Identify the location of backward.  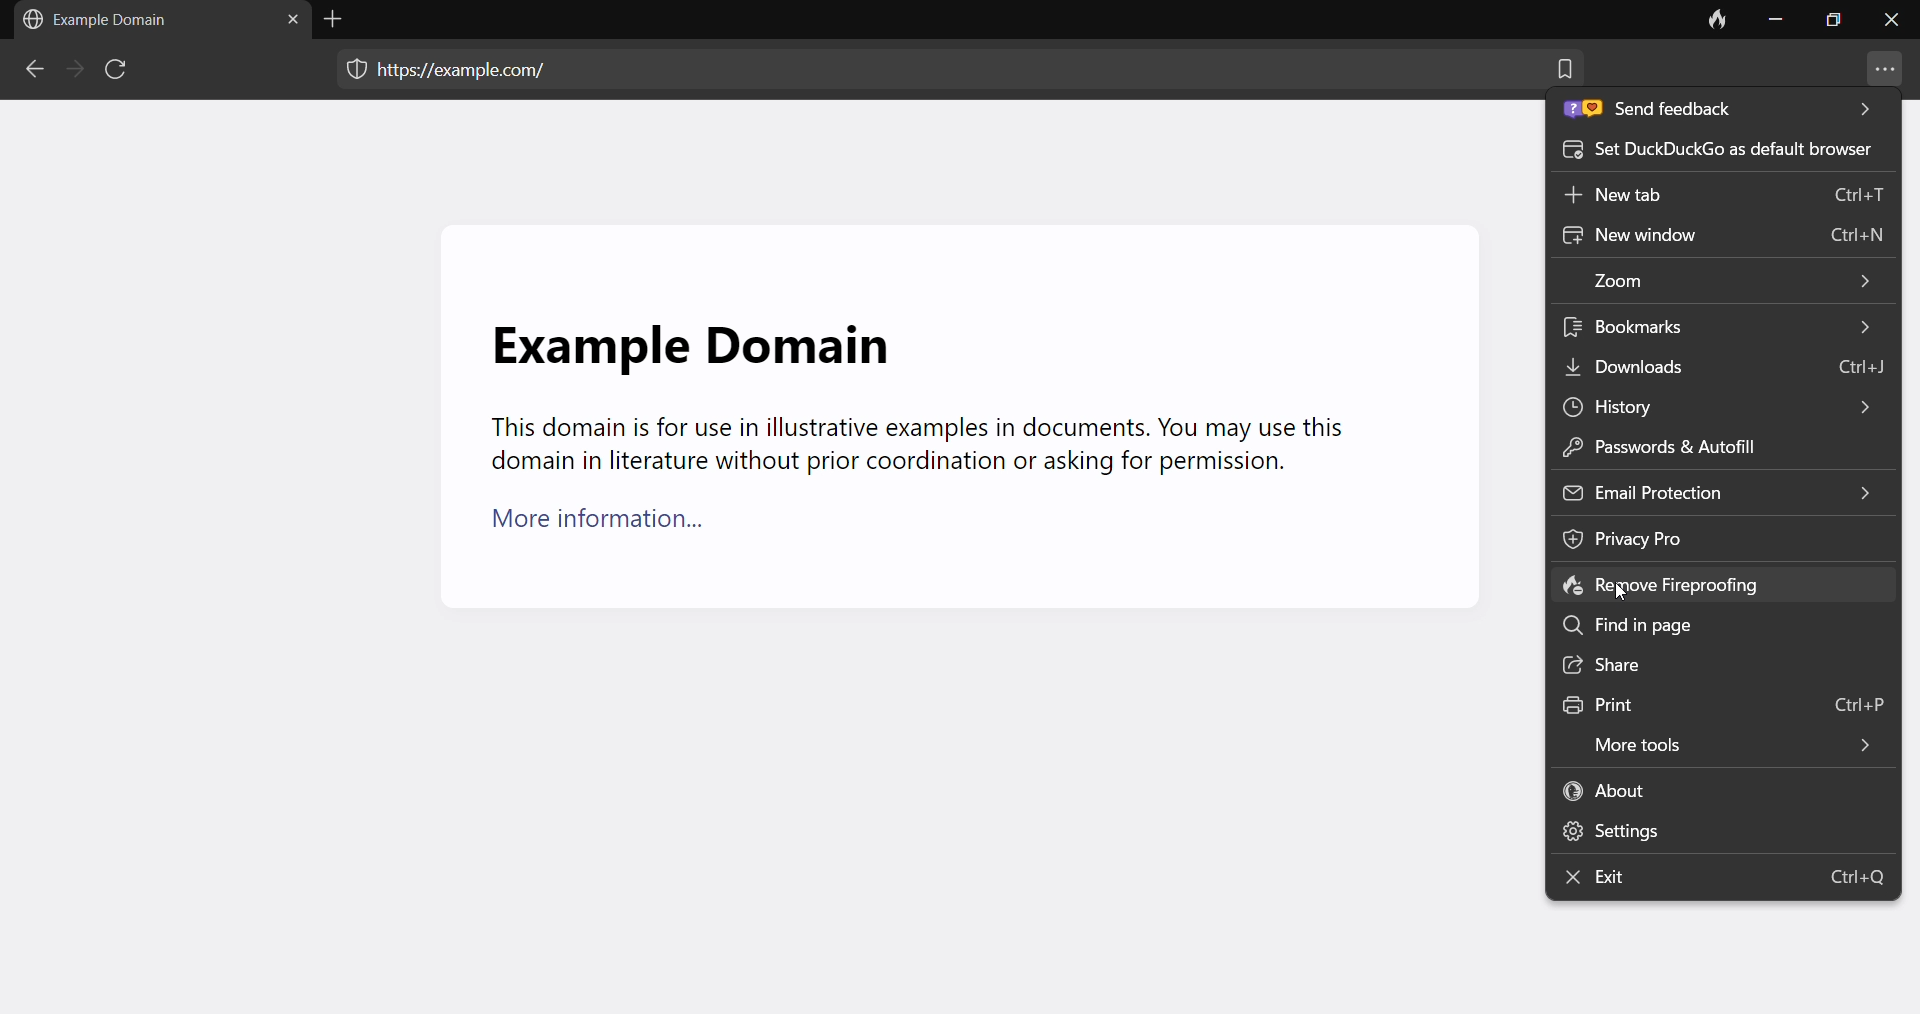
(32, 72).